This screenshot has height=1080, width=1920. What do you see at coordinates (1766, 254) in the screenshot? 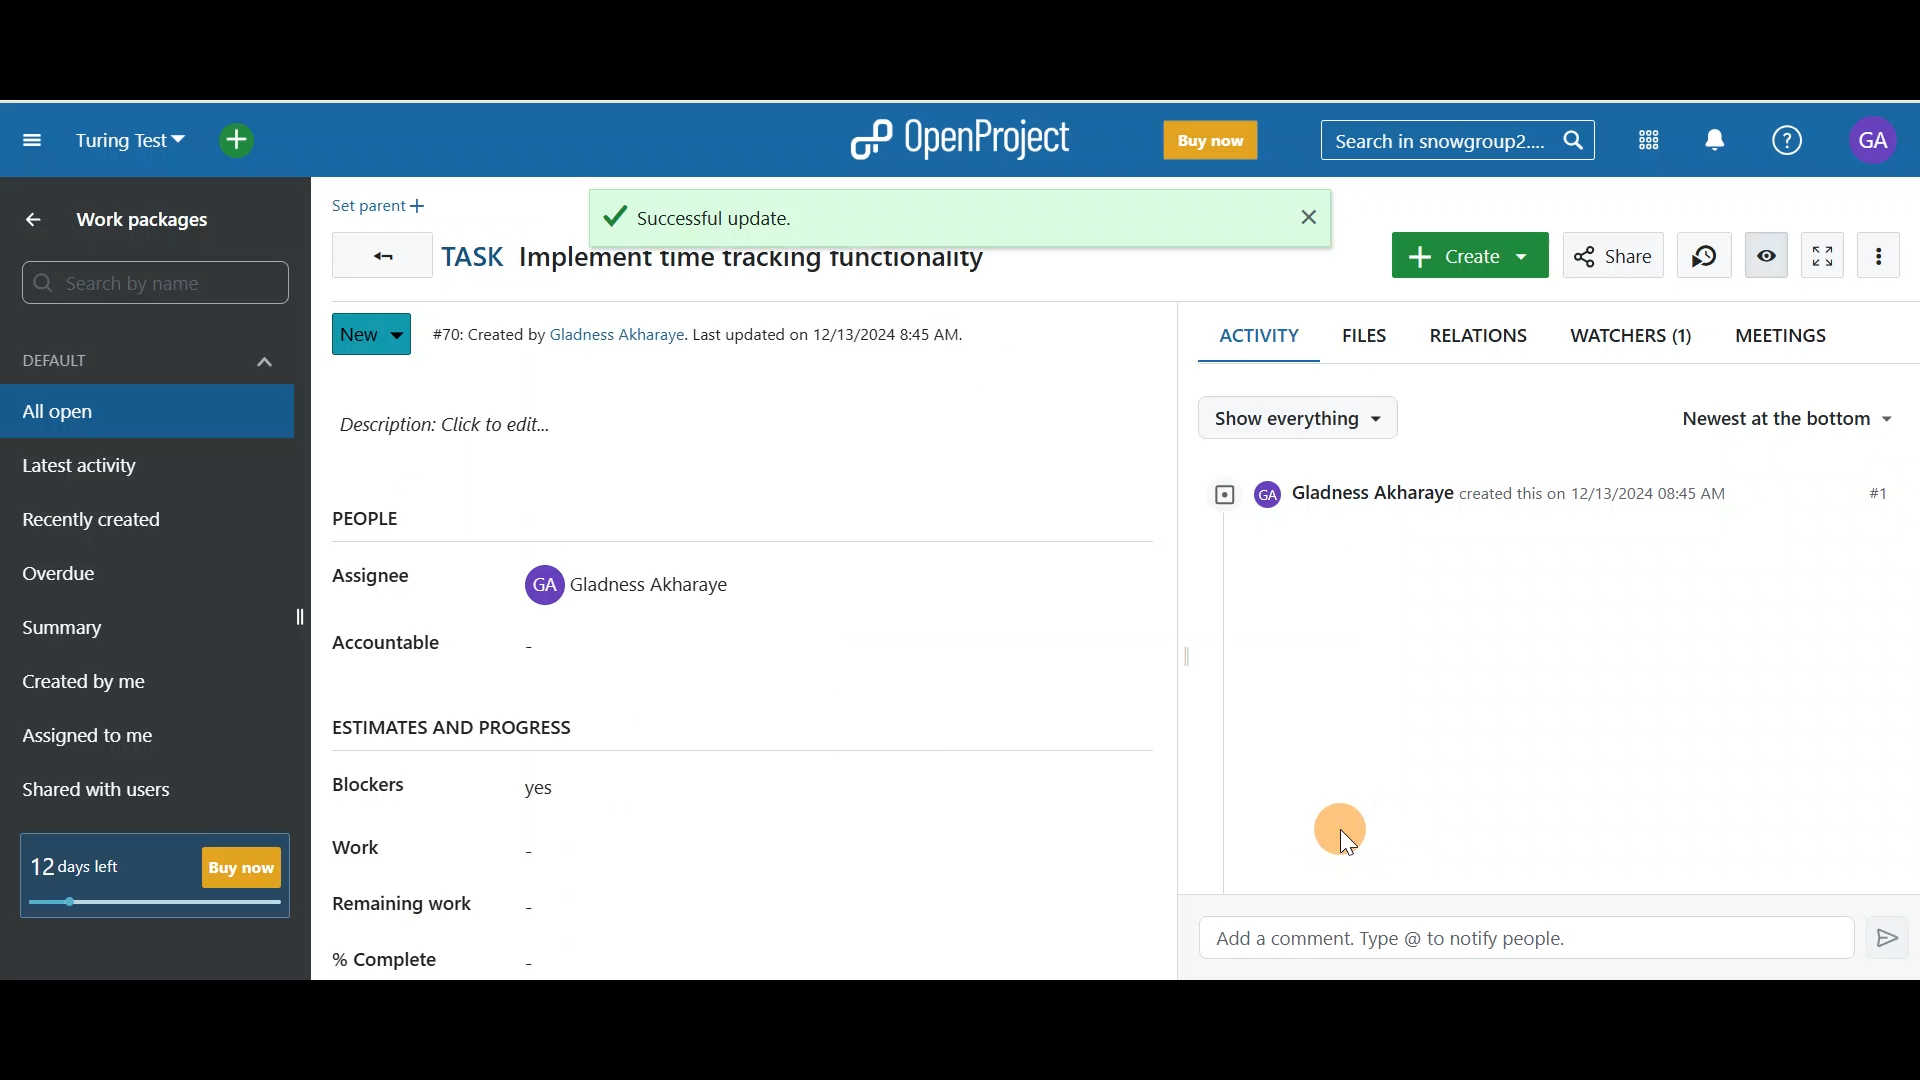
I see `Unwatch work package` at bounding box center [1766, 254].